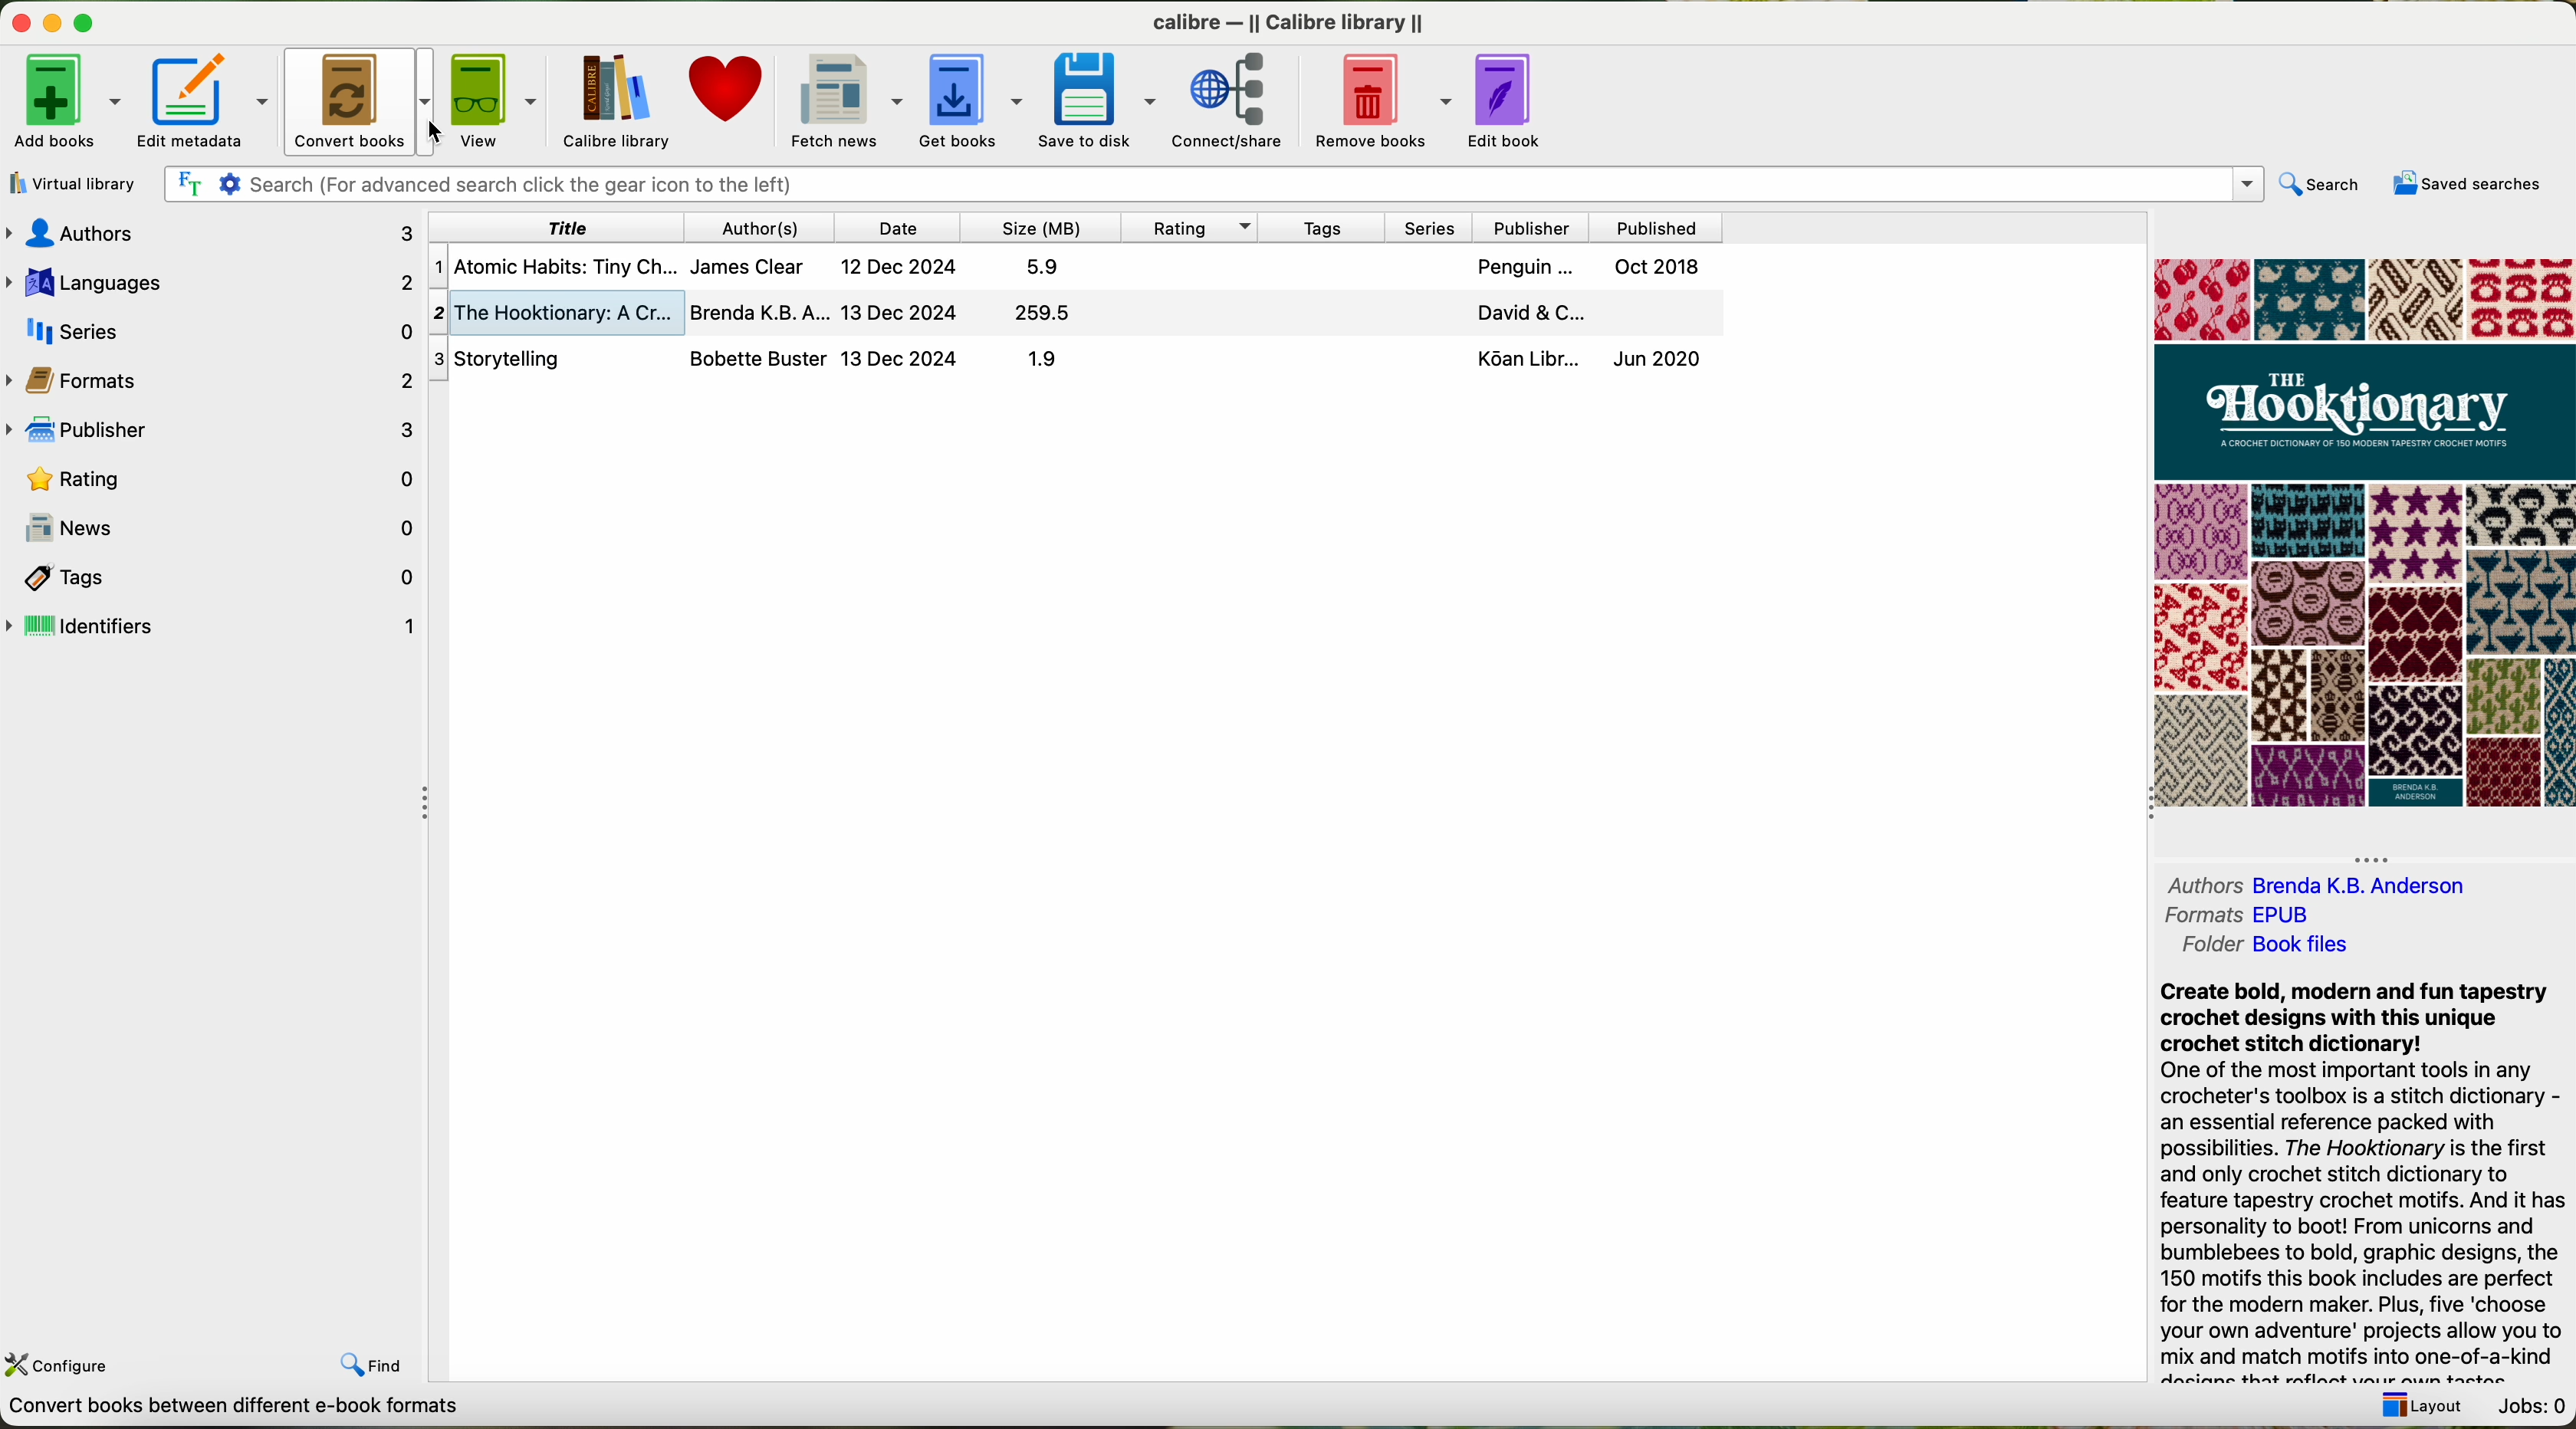 Image resolution: width=2576 pixels, height=1429 pixels. What do you see at coordinates (2348, 1178) in the screenshot?
I see `Create bold, modern and fun tapestry
crochet designs with this unique
crochet stitch dictionary!

One of the most important tools in any
crocheter's toolbox is a stitch dictionary -
an essential reference packed with
possibilities. The Hooktionary is the first
and only crochet stitch dictionary to
feature tapestry crochet motifs. And it has
personality to boot! From unicorns and
bumblebees to bold, graphic designs, the
150 motifs this book includes are perfect
for the modern maker. Plus, five ‘choose
your own adventure' projects allow you to
mix and match motifs into one-of-a-kind
anise Slant mwablasnt 2am 00 Siam Pandan` at bounding box center [2348, 1178].